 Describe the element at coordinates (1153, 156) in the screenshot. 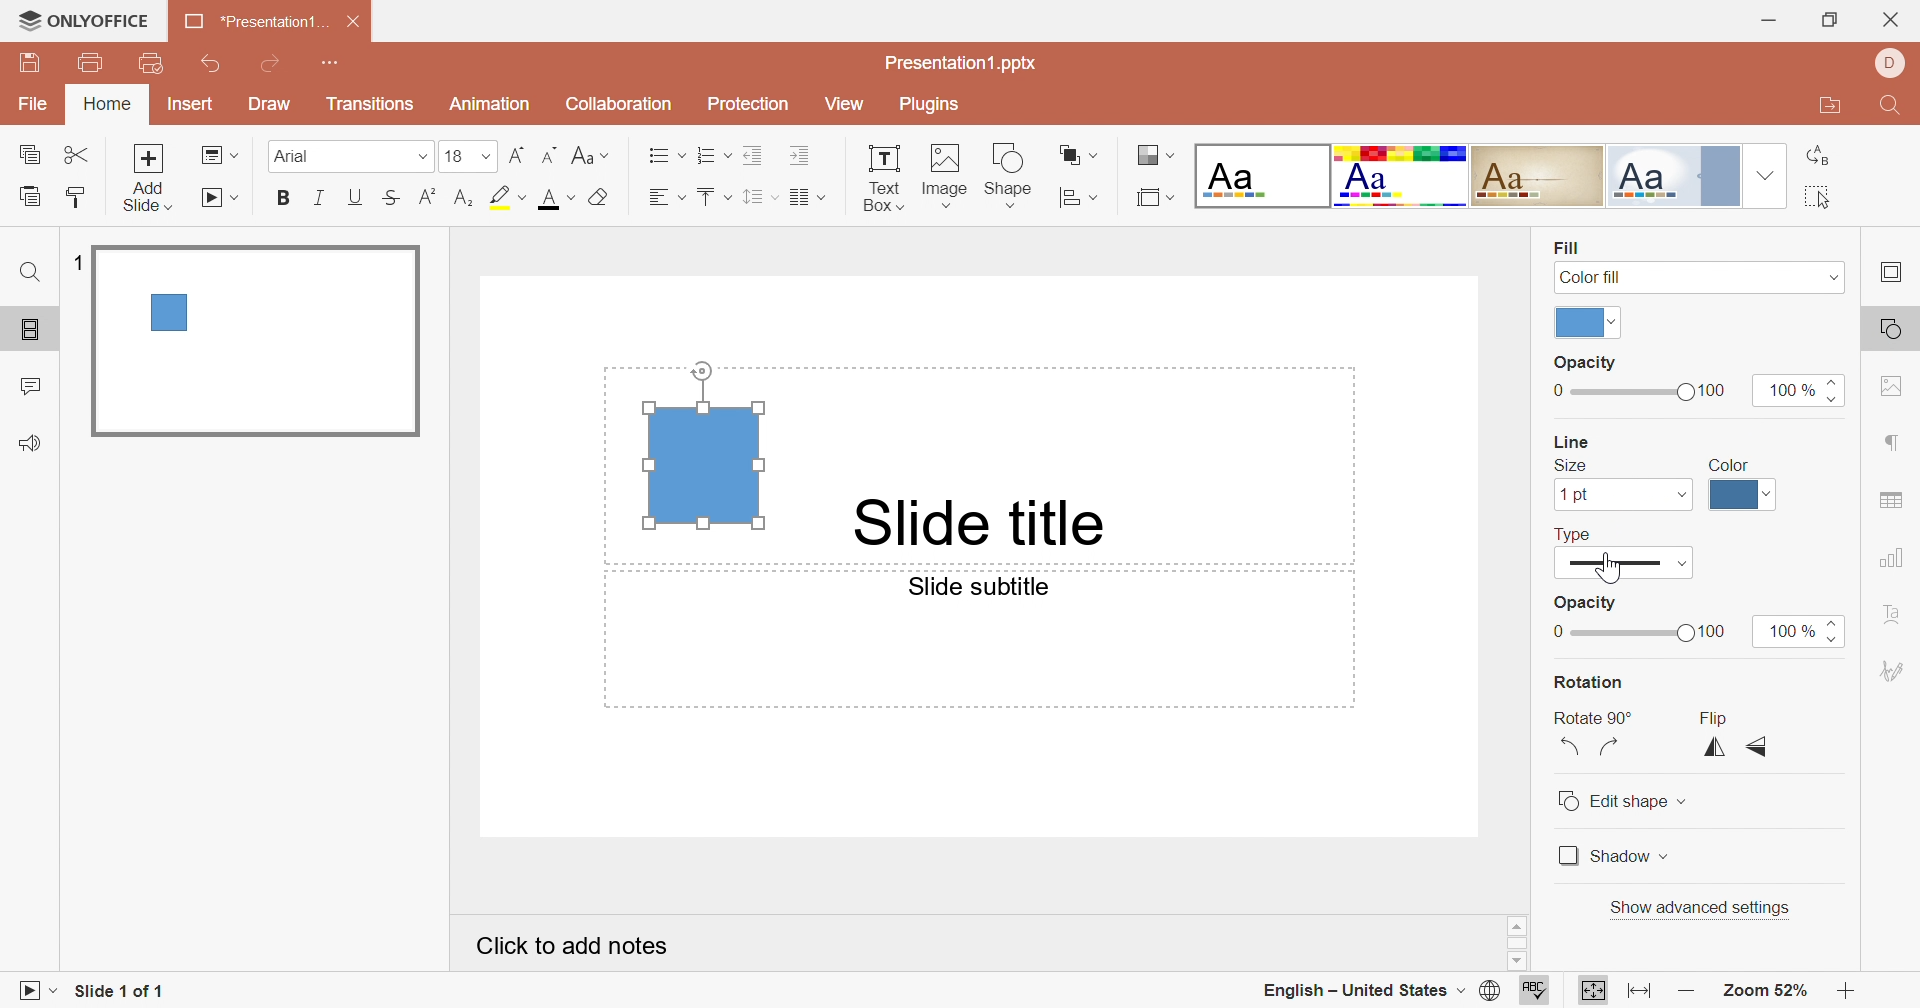

I see `Change color theme` at that location.